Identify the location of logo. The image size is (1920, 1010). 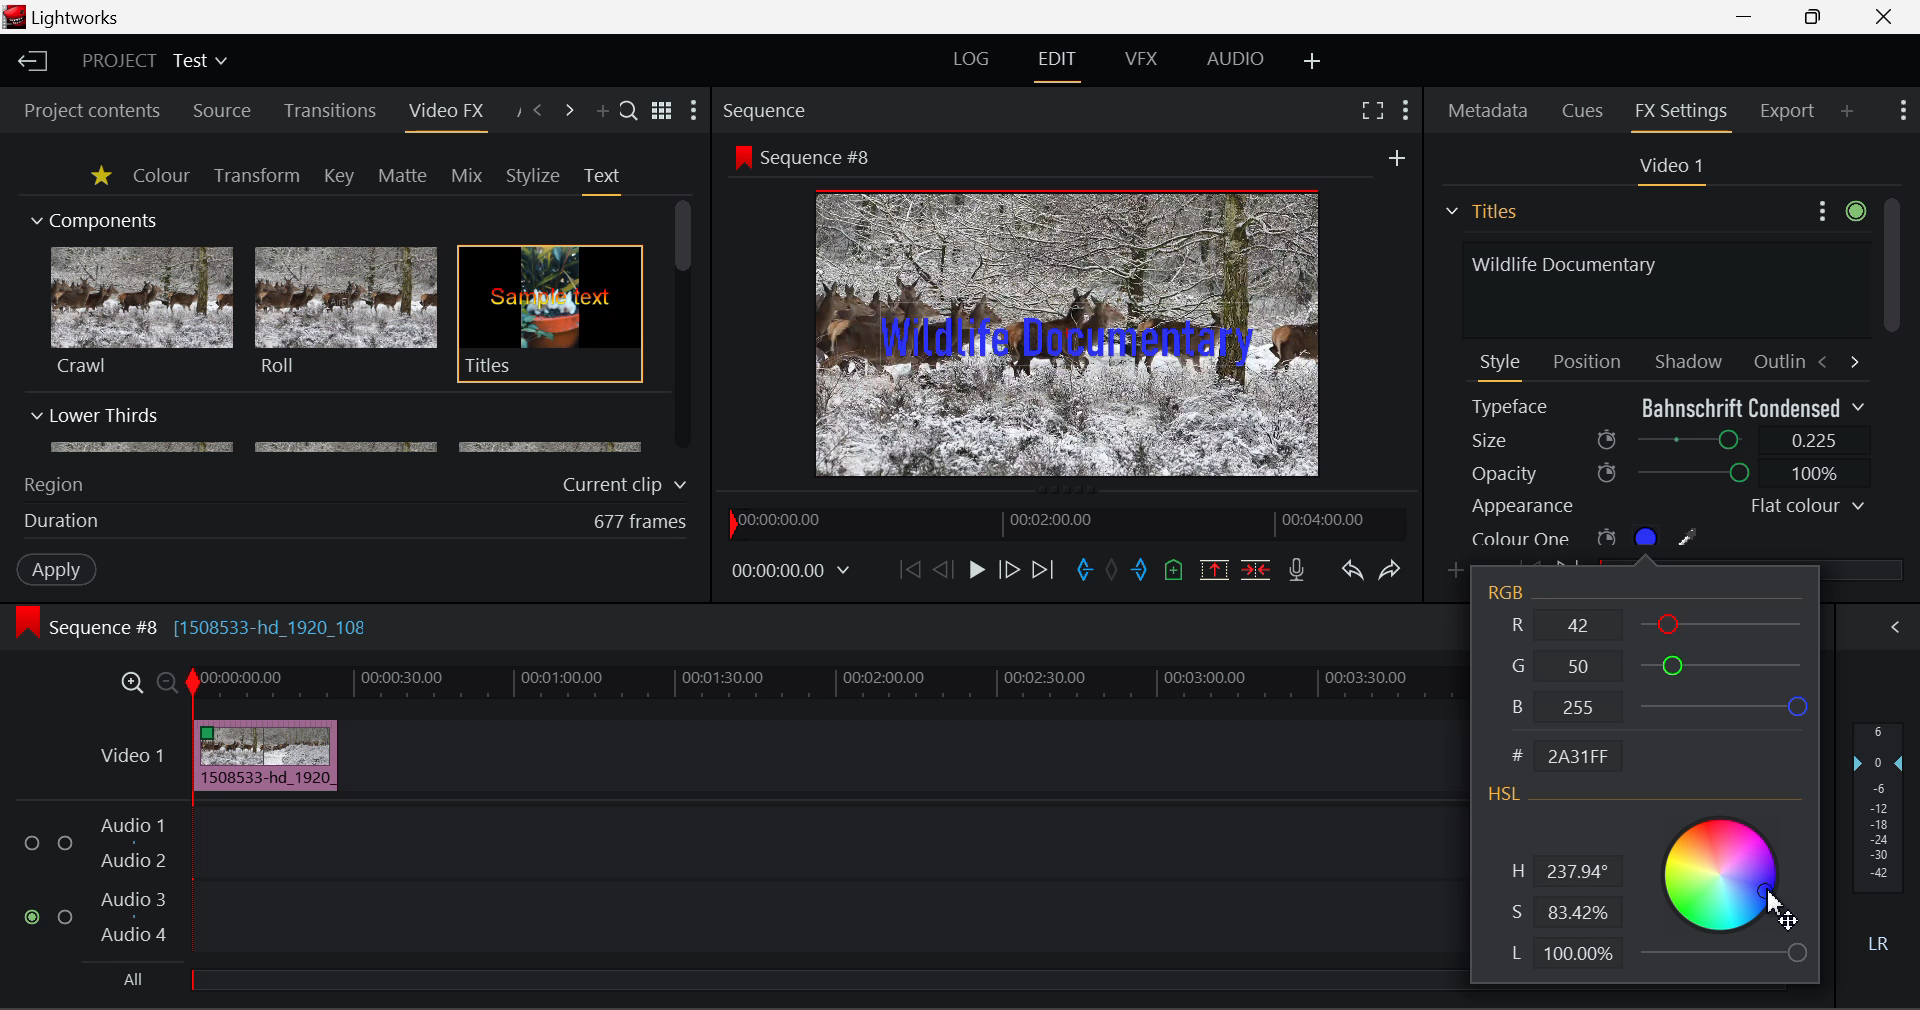
(17, 17).